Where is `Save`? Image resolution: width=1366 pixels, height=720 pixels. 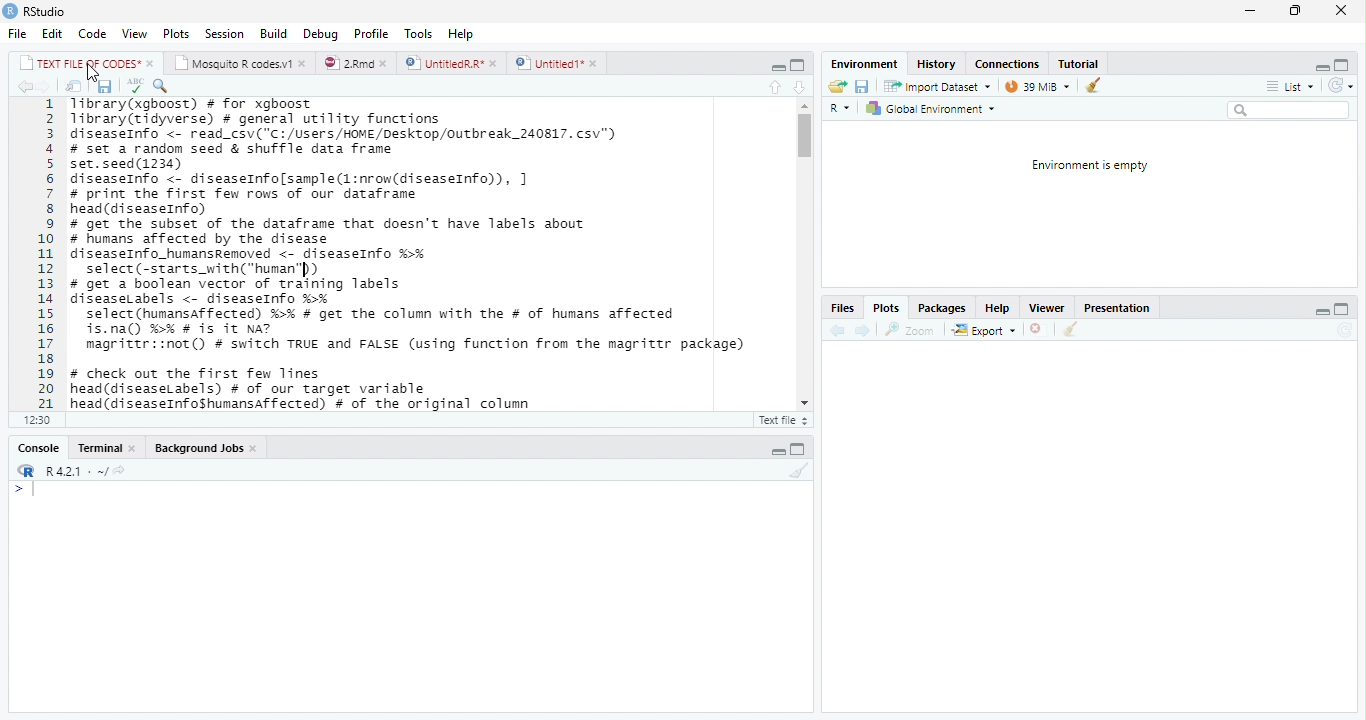
Save is located at coordinates (101, 85).